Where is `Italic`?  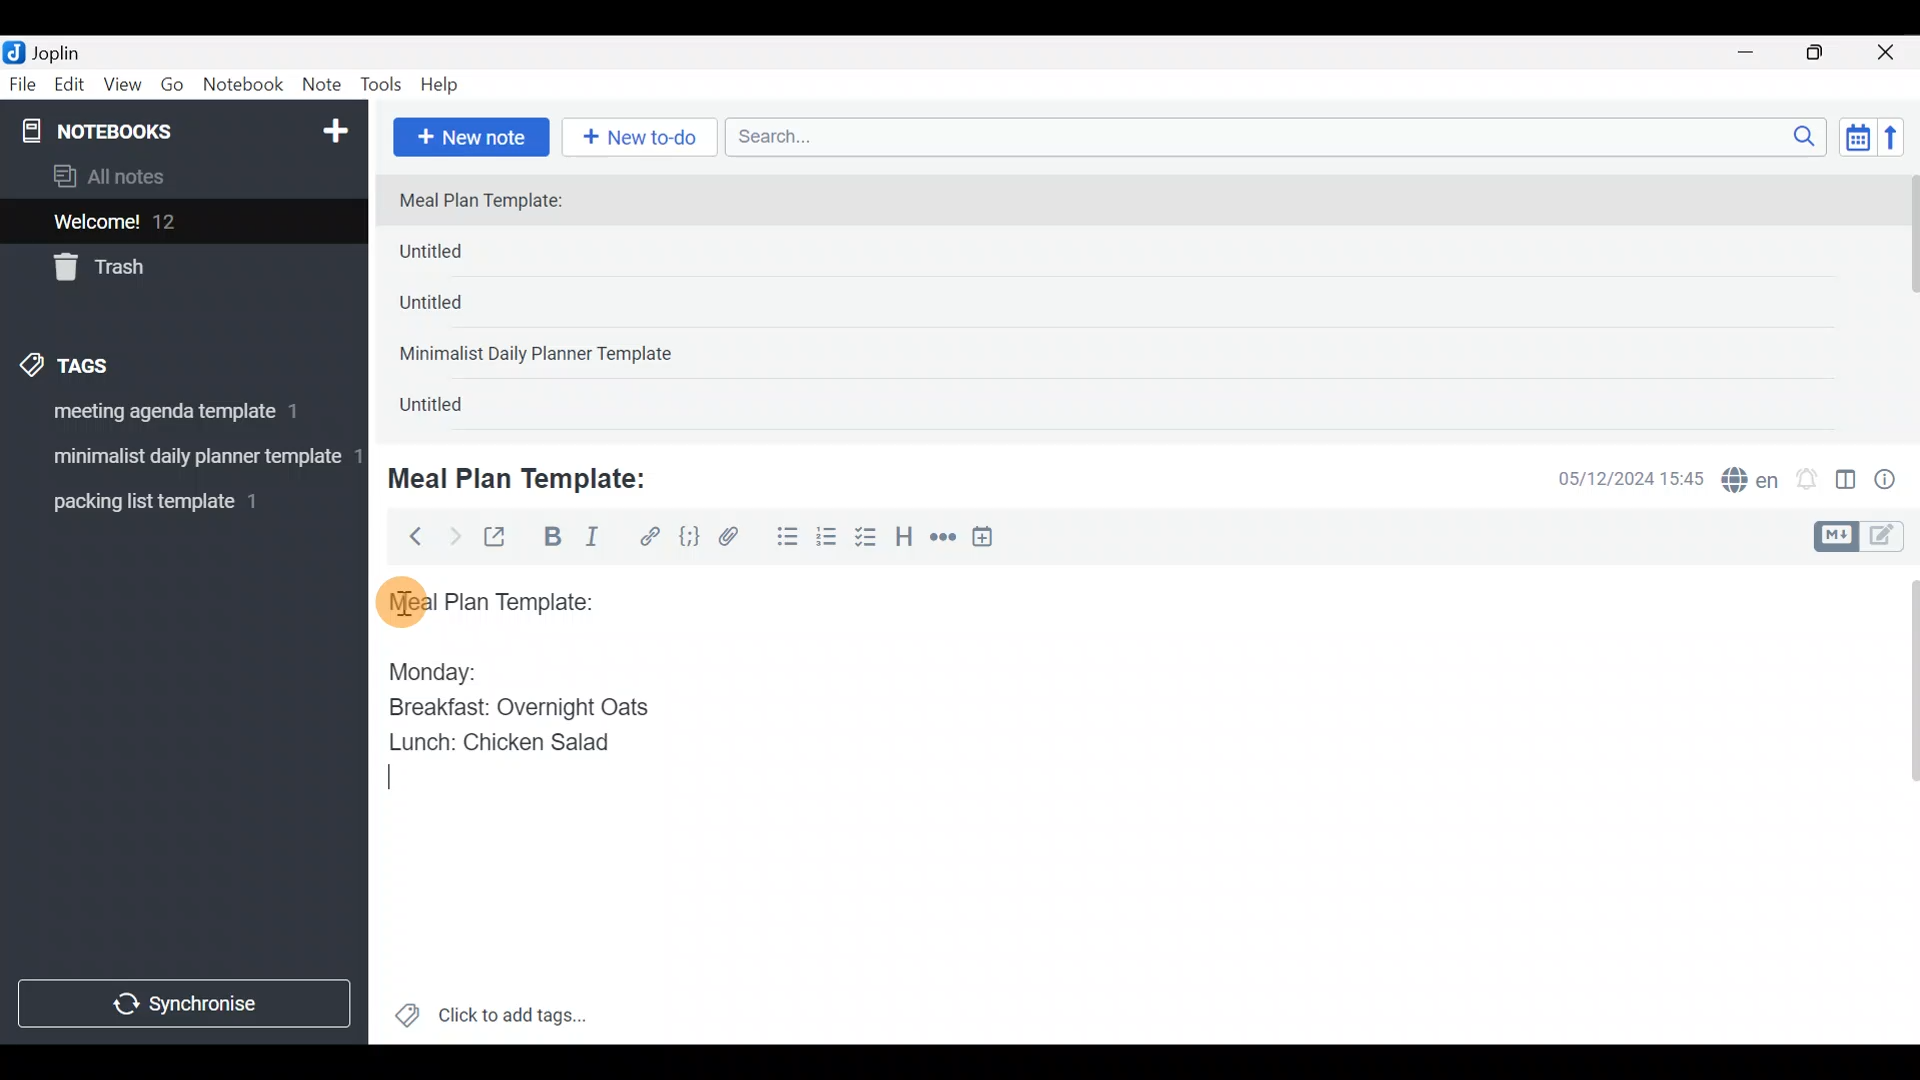 Italic is located at coordinates (590, 541).